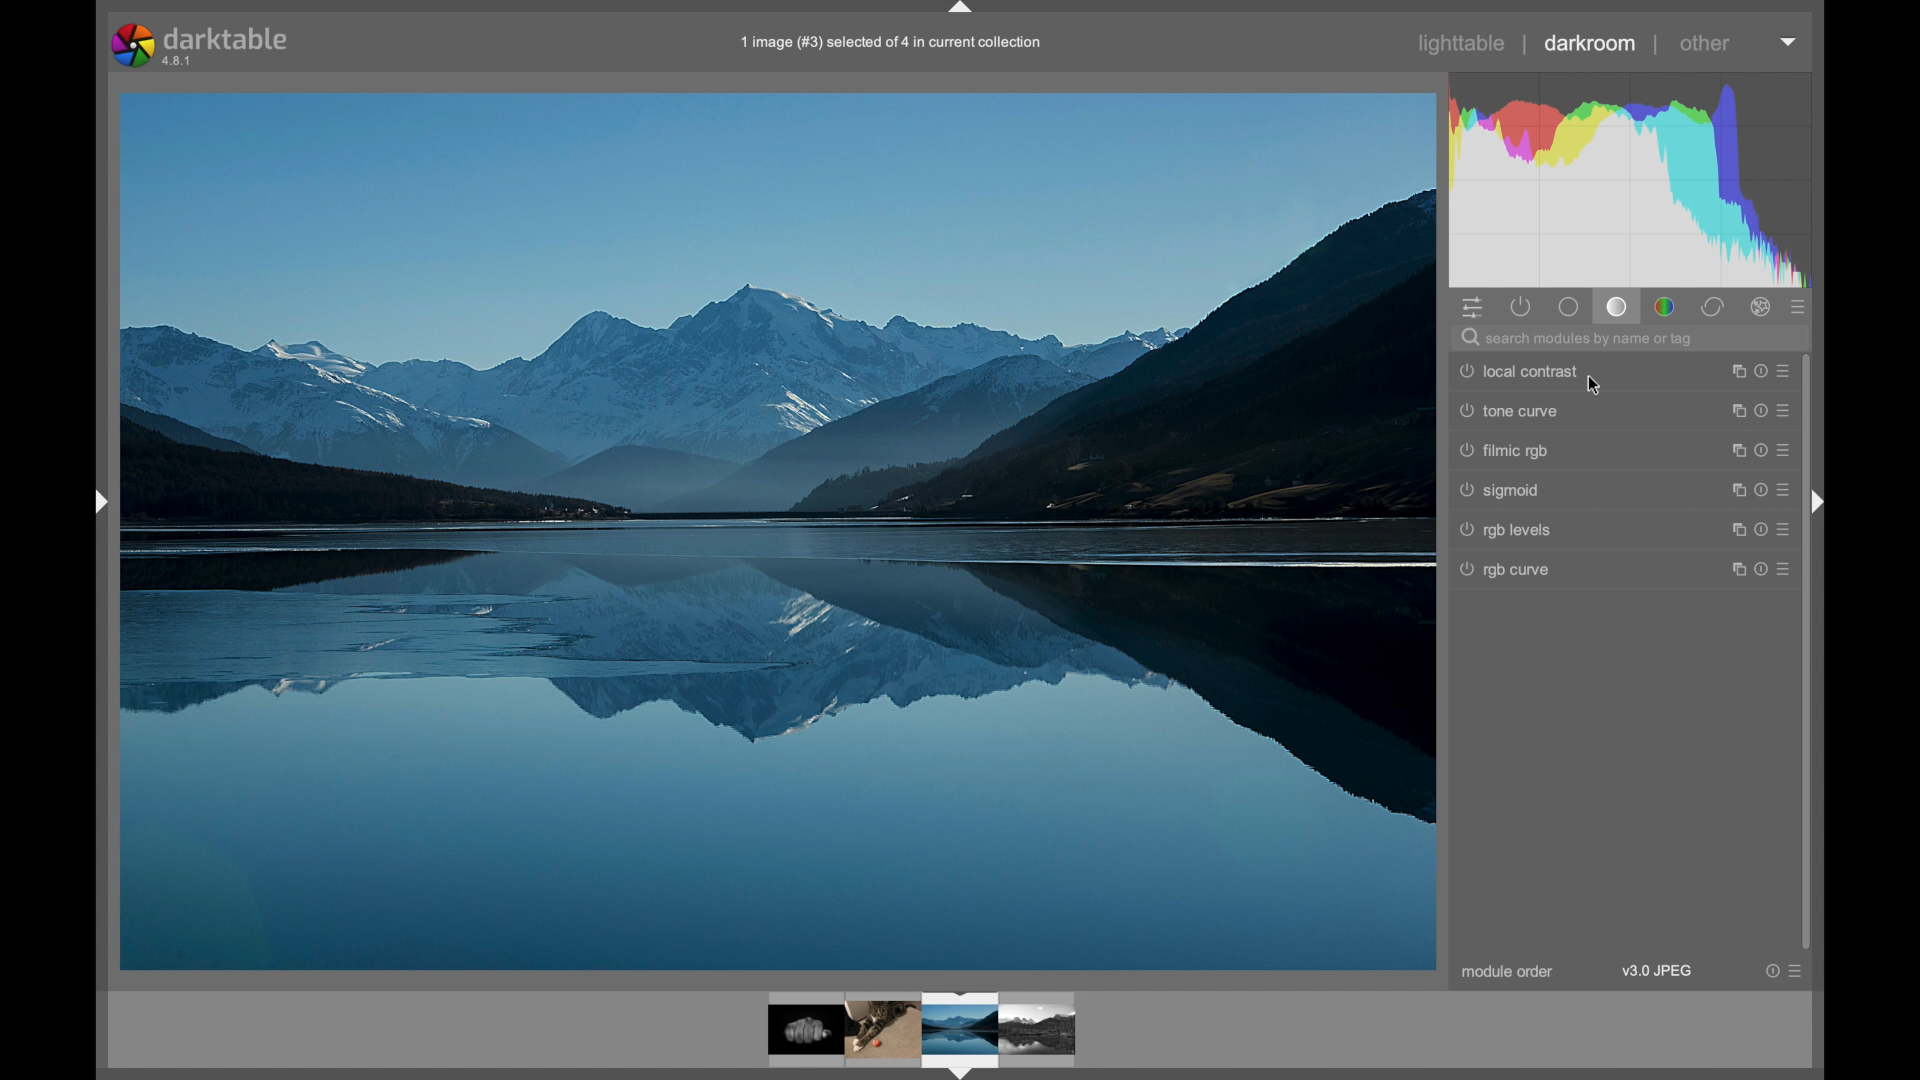 The height and width of the screenshot is (1080, 1920). Describe the element at coordinates (1819, 502) in the screenshot. I see `drag handle` at that location.